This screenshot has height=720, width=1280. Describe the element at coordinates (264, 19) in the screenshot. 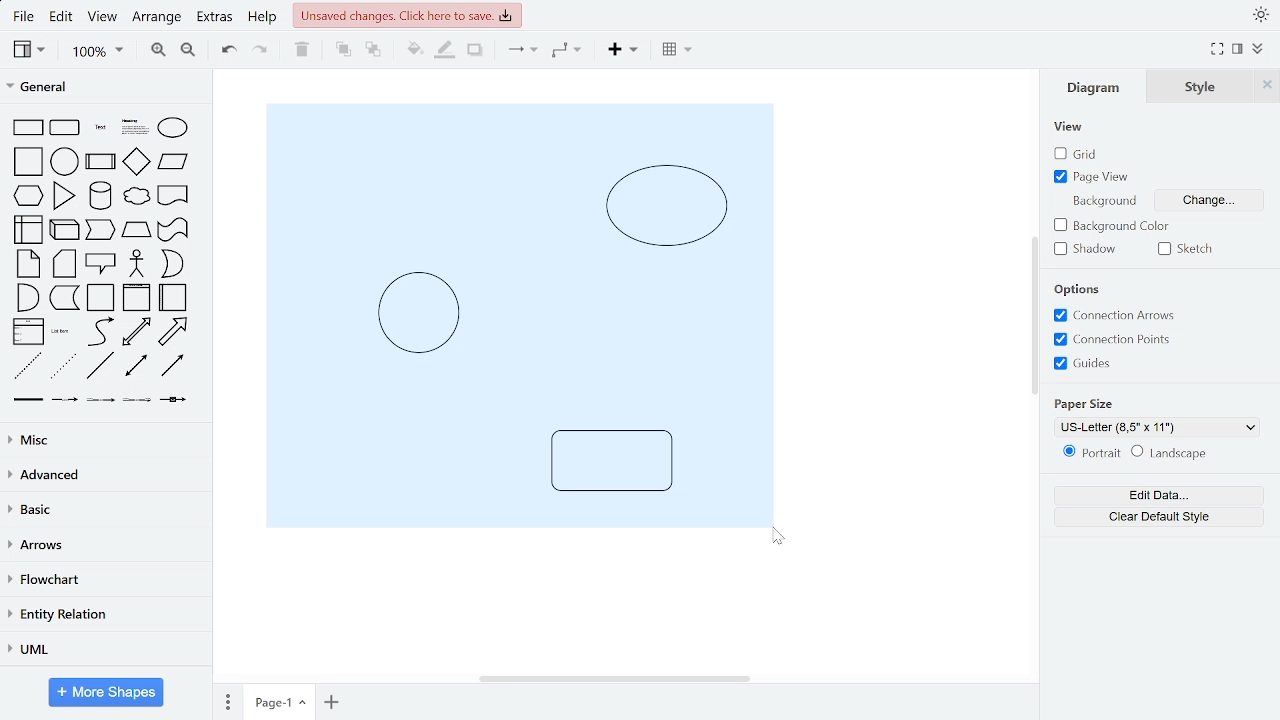

I see `help` at that location.